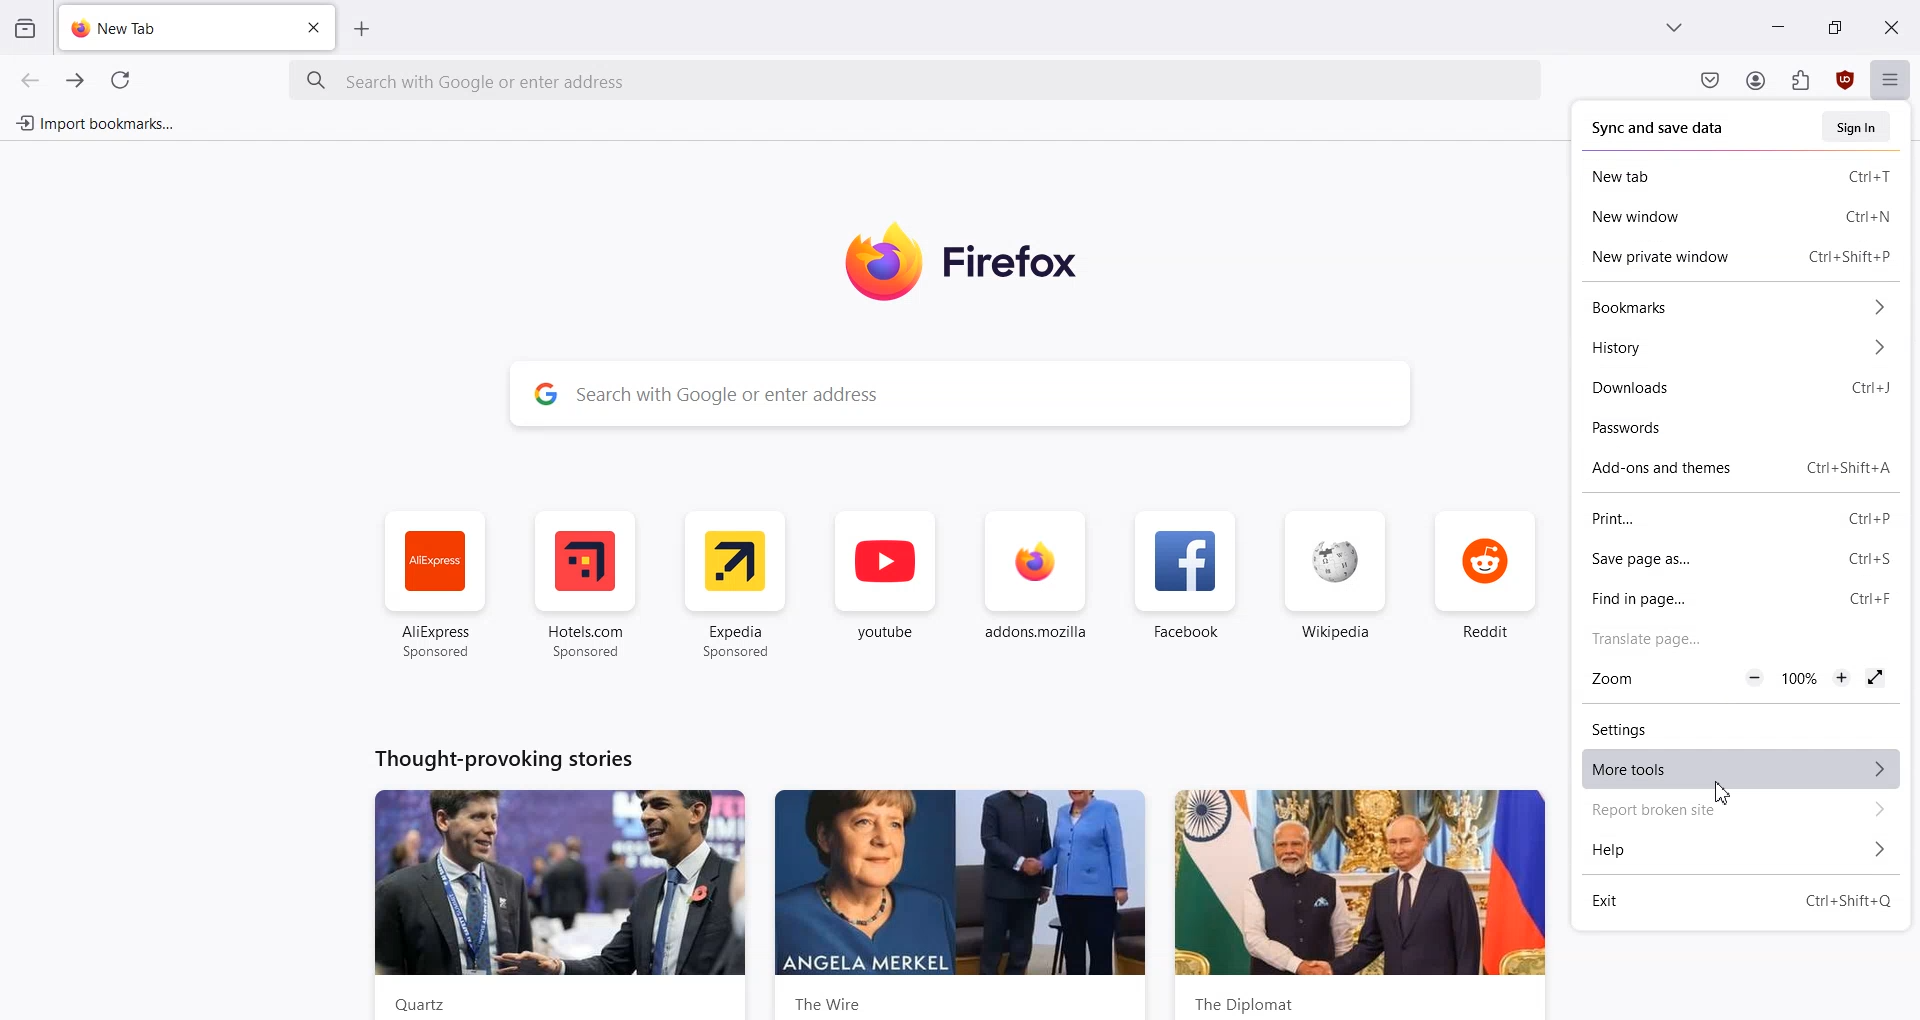 The width and height of the screenshot is (1920, 1020). I want to click on youtube, so click(885, 586).